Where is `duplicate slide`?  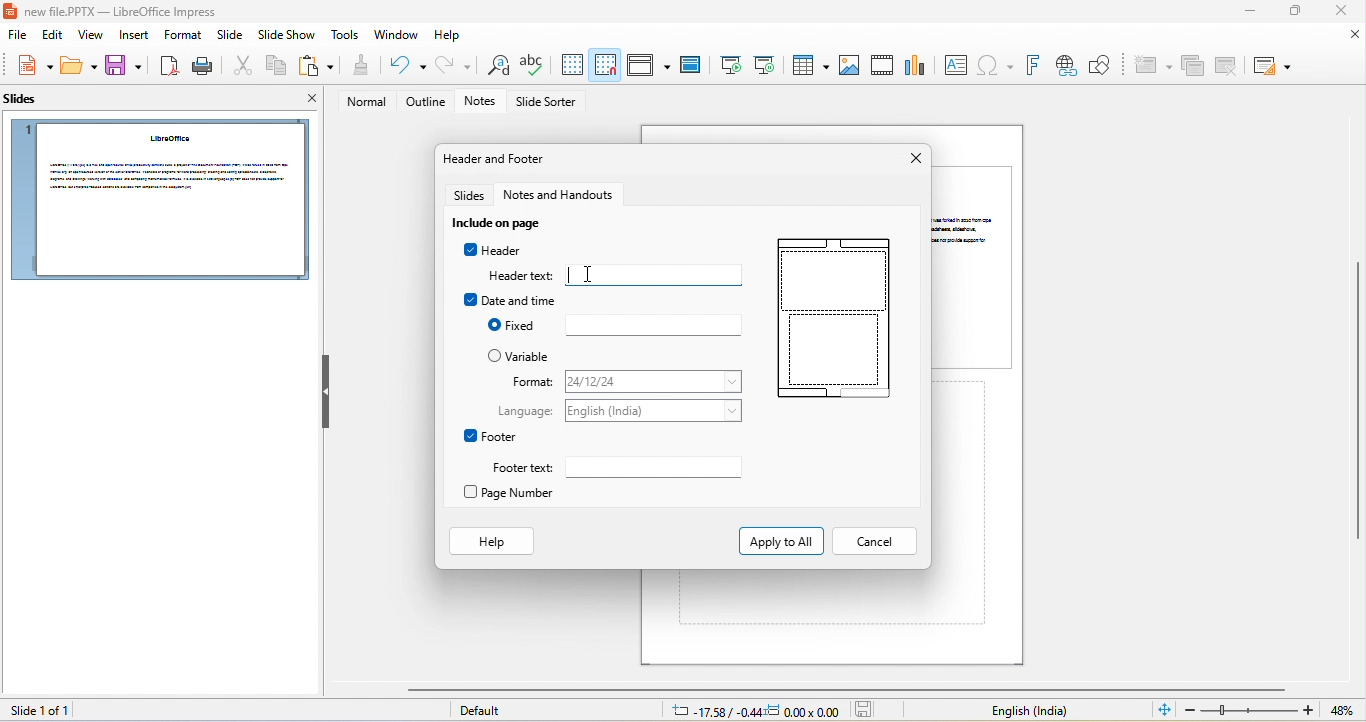 duplicate slide is located at coordinates (1193, 67).